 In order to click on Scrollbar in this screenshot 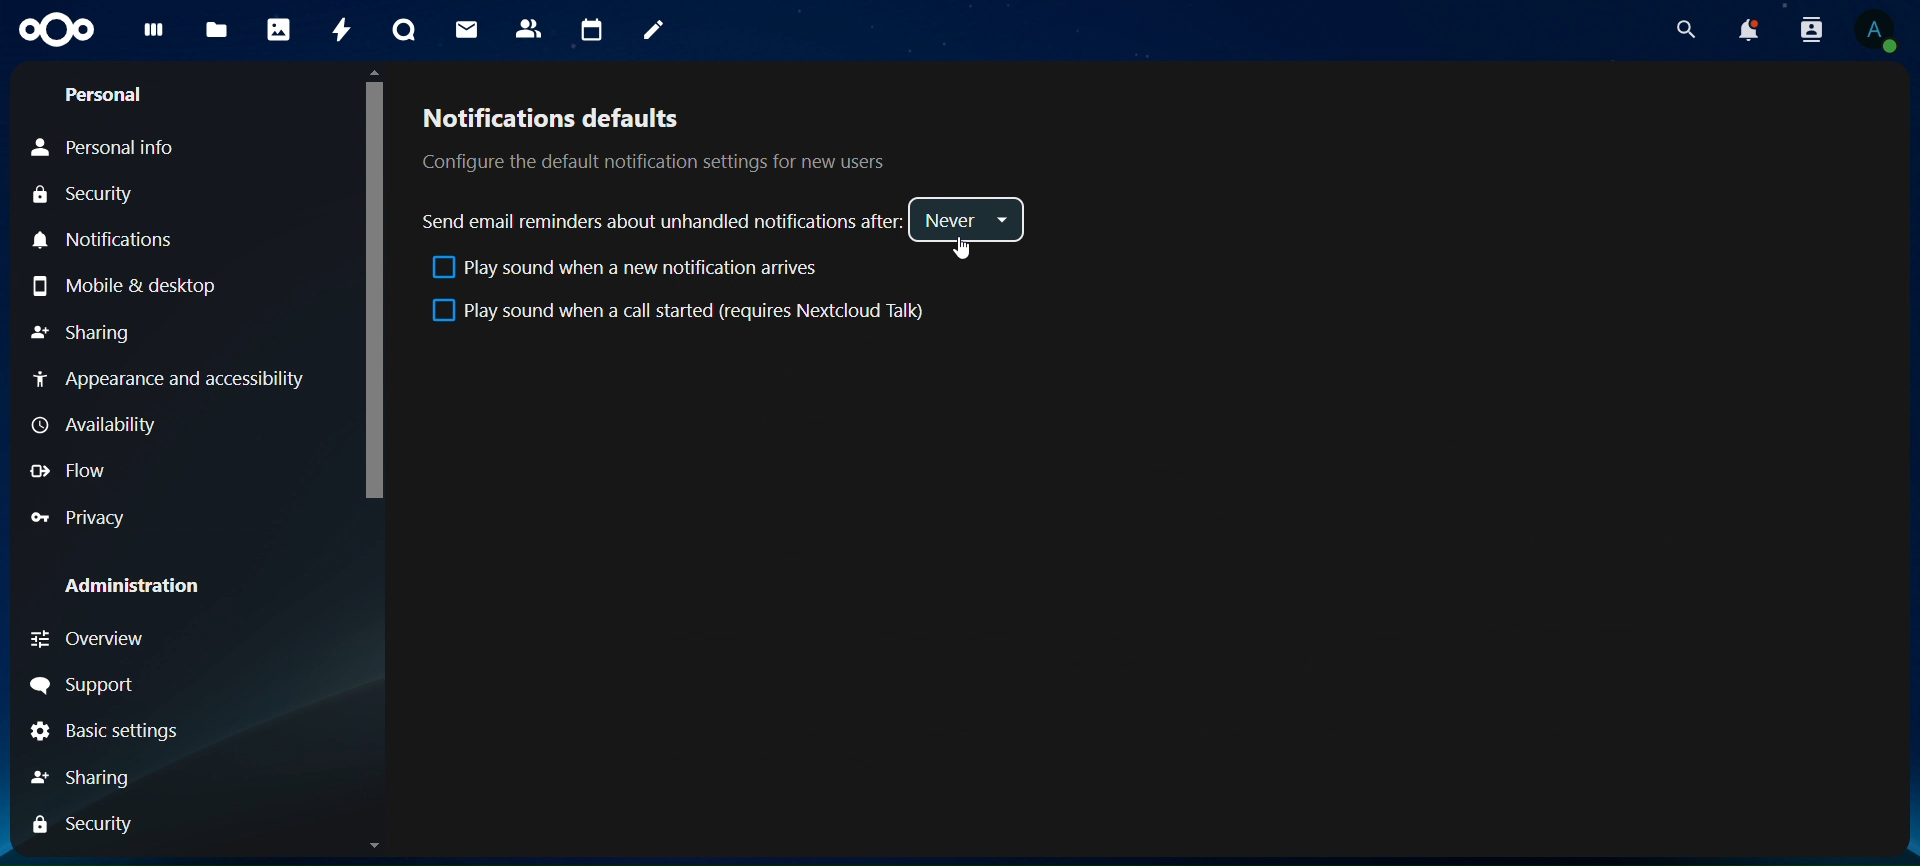, I will do `click(371, 459)`.